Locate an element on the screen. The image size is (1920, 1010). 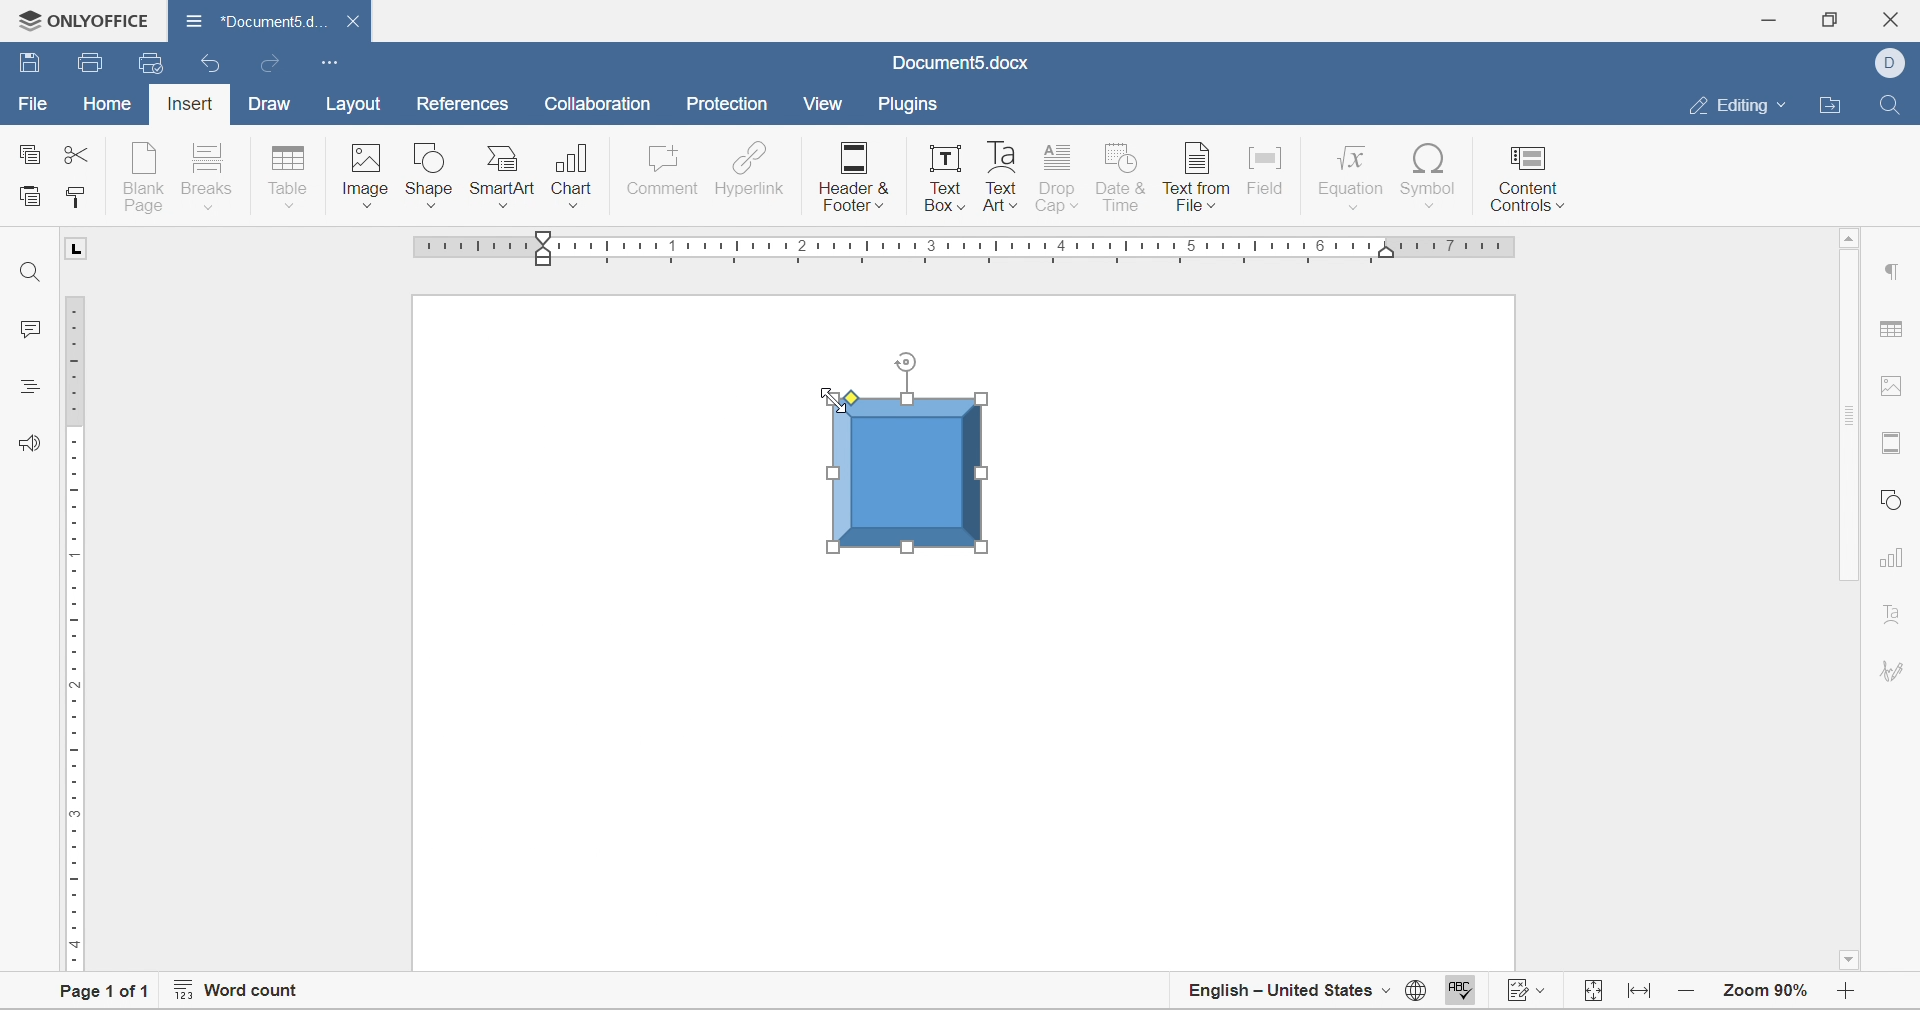
undo is located at coordinates (210, 64).